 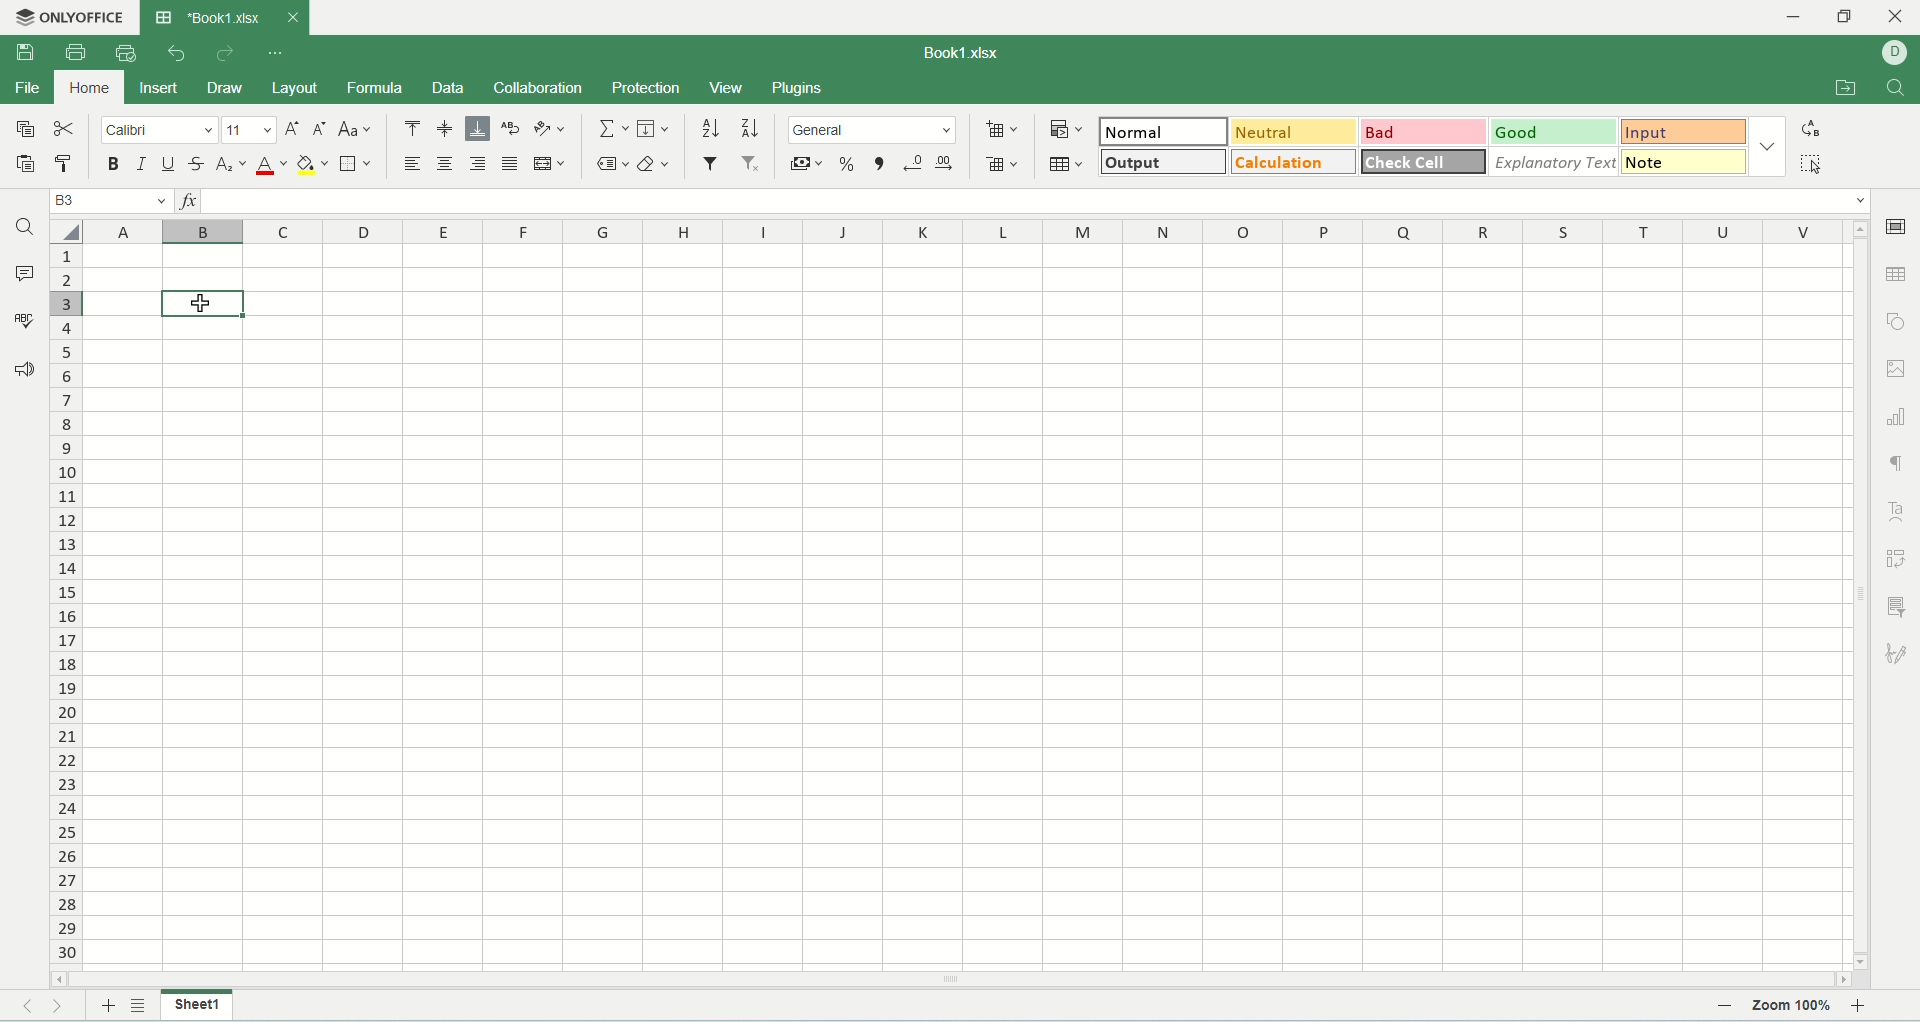 I want to click on horizontal scroll bar, so click(x=951, y=978).